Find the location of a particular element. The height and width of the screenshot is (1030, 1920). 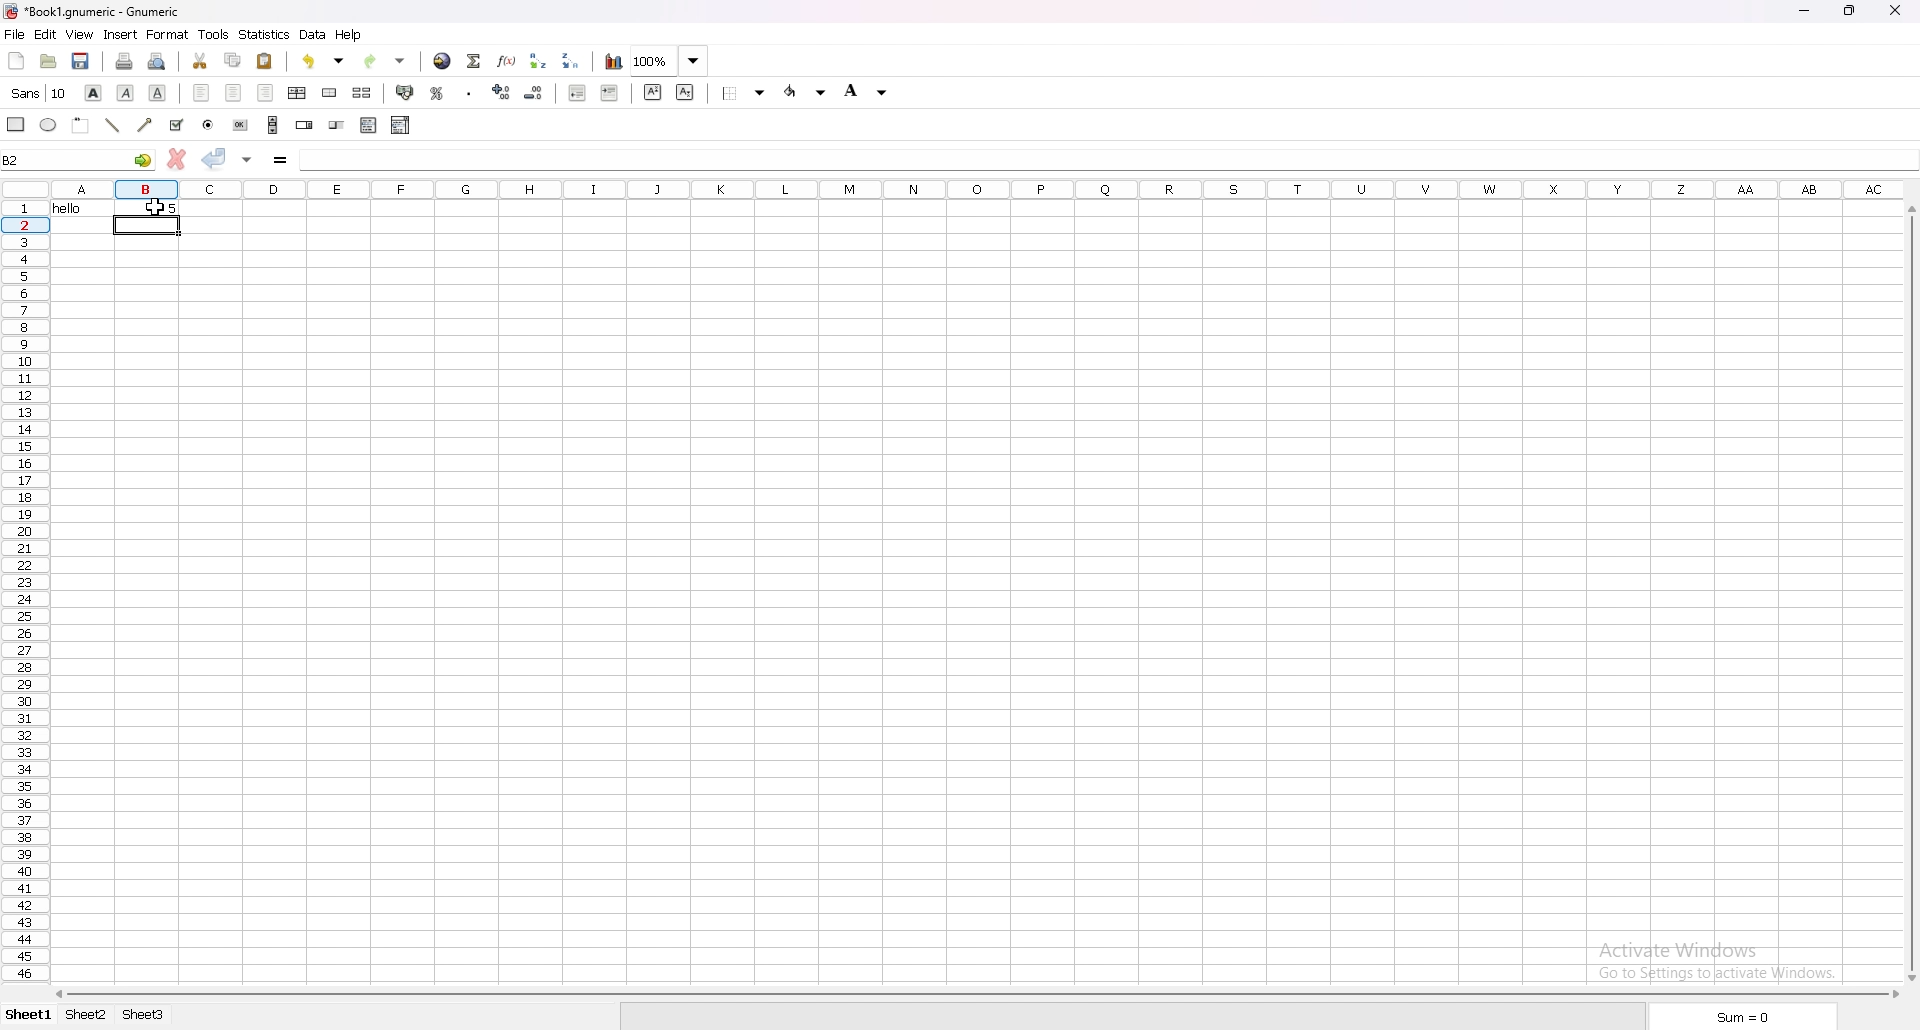

merge is located at coordinates (329, 93).